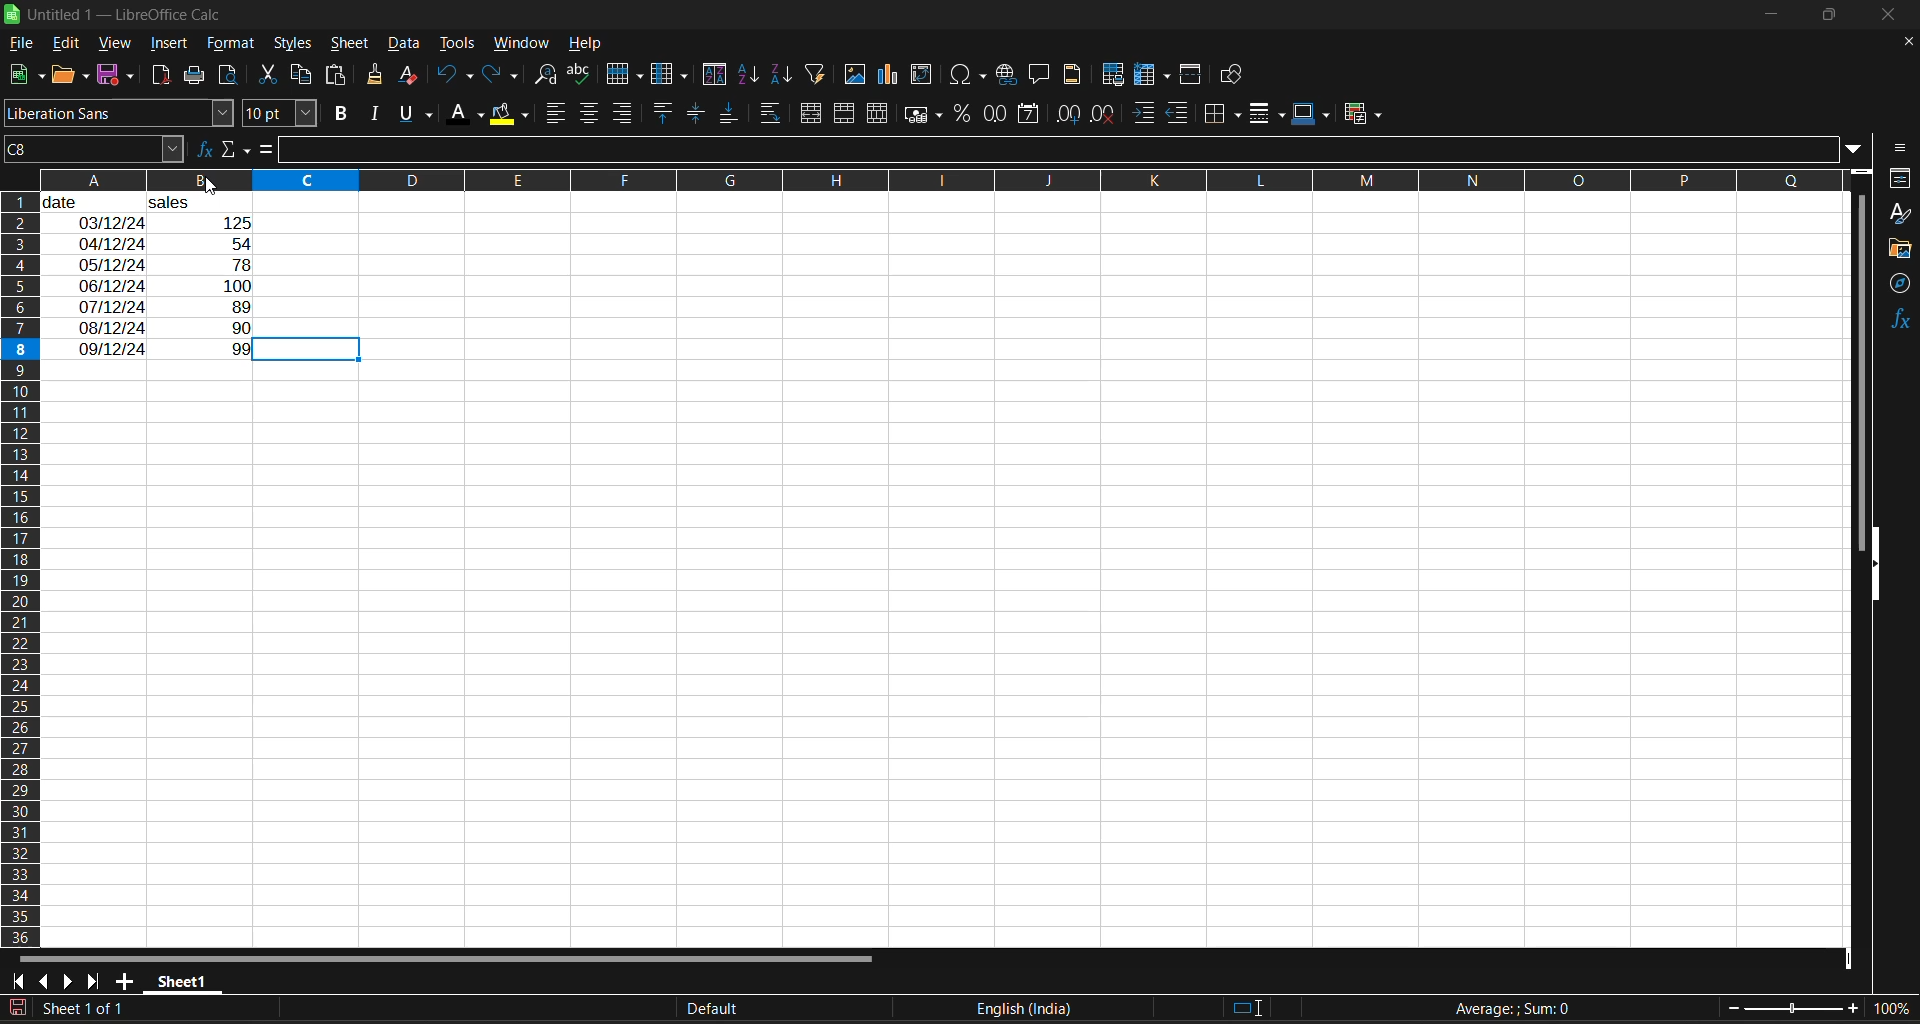  I want to click on data, so click(403, 44).